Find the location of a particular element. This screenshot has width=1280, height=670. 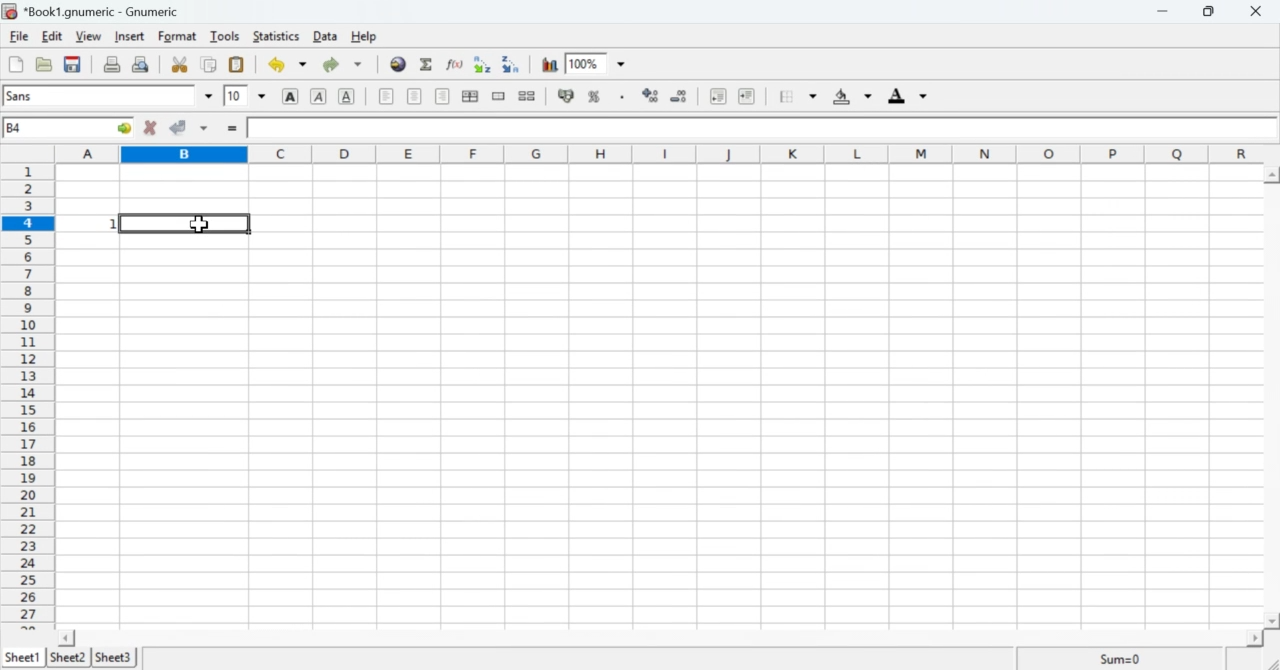

Minimize/Maximize is located at coordinates (1210, 12).